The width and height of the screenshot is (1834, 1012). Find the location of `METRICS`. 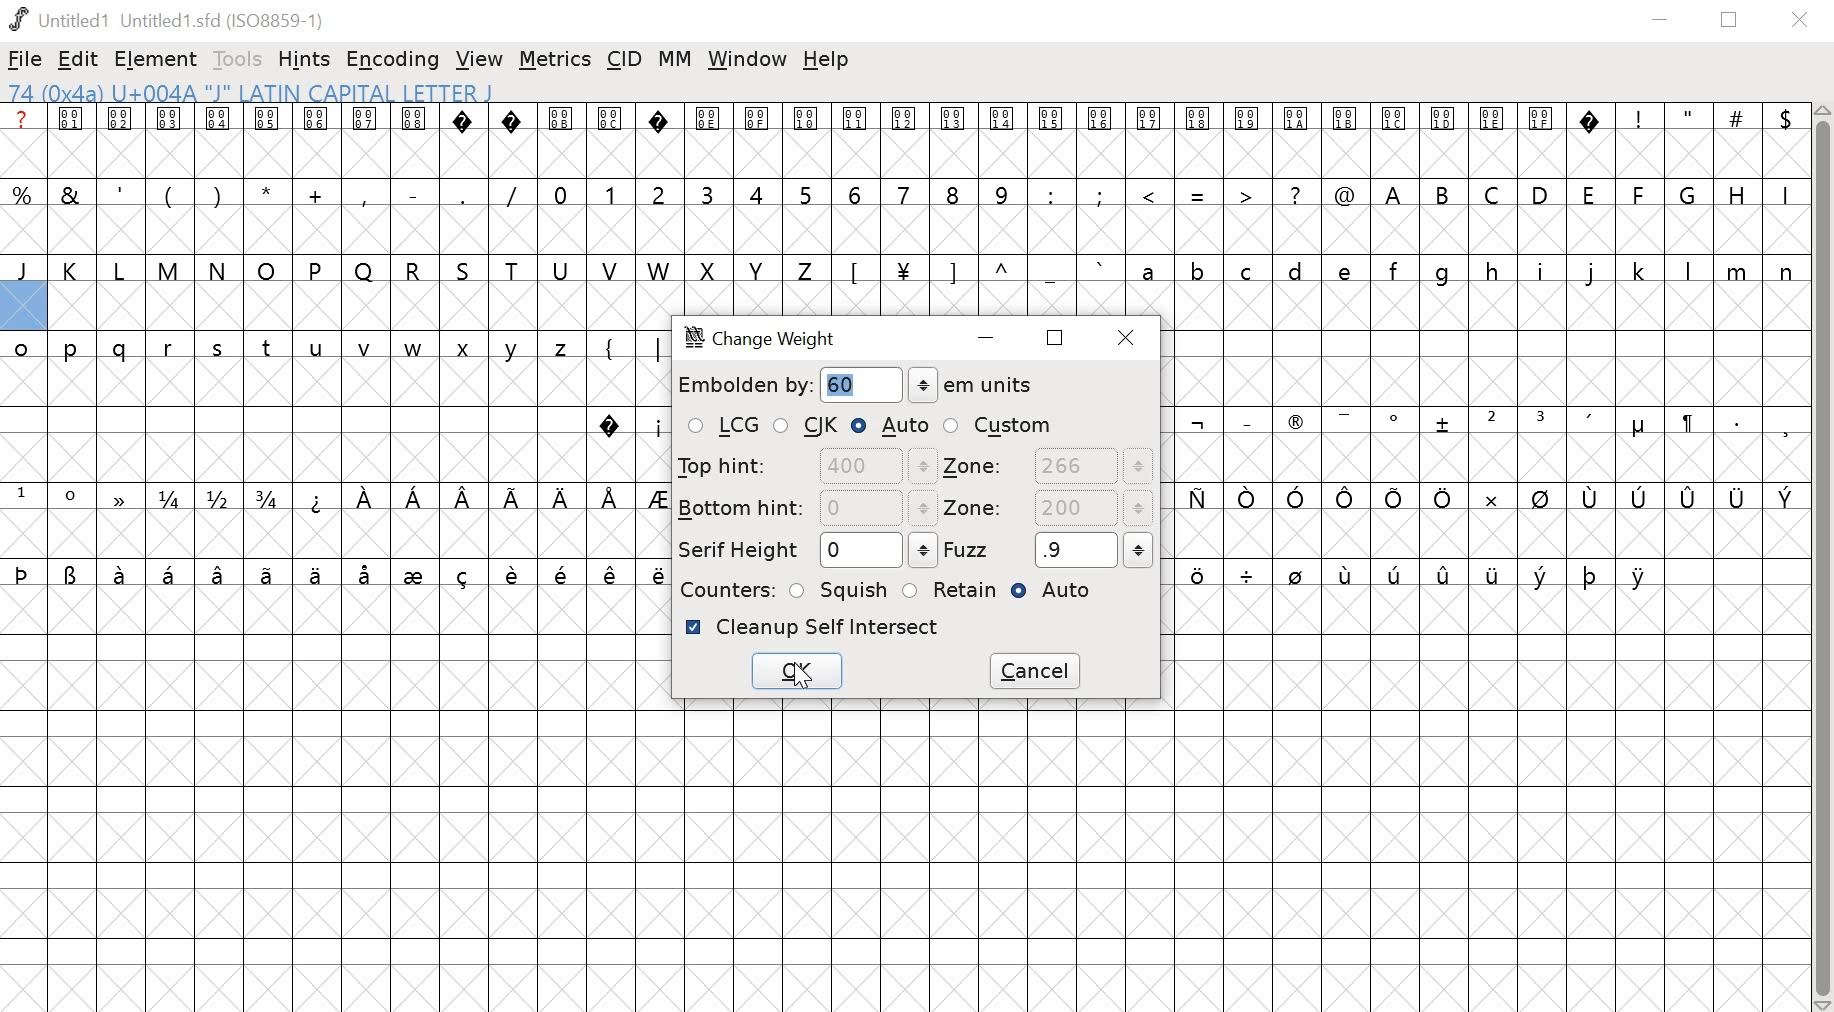

METRICS is located at coordinates (554, 61).